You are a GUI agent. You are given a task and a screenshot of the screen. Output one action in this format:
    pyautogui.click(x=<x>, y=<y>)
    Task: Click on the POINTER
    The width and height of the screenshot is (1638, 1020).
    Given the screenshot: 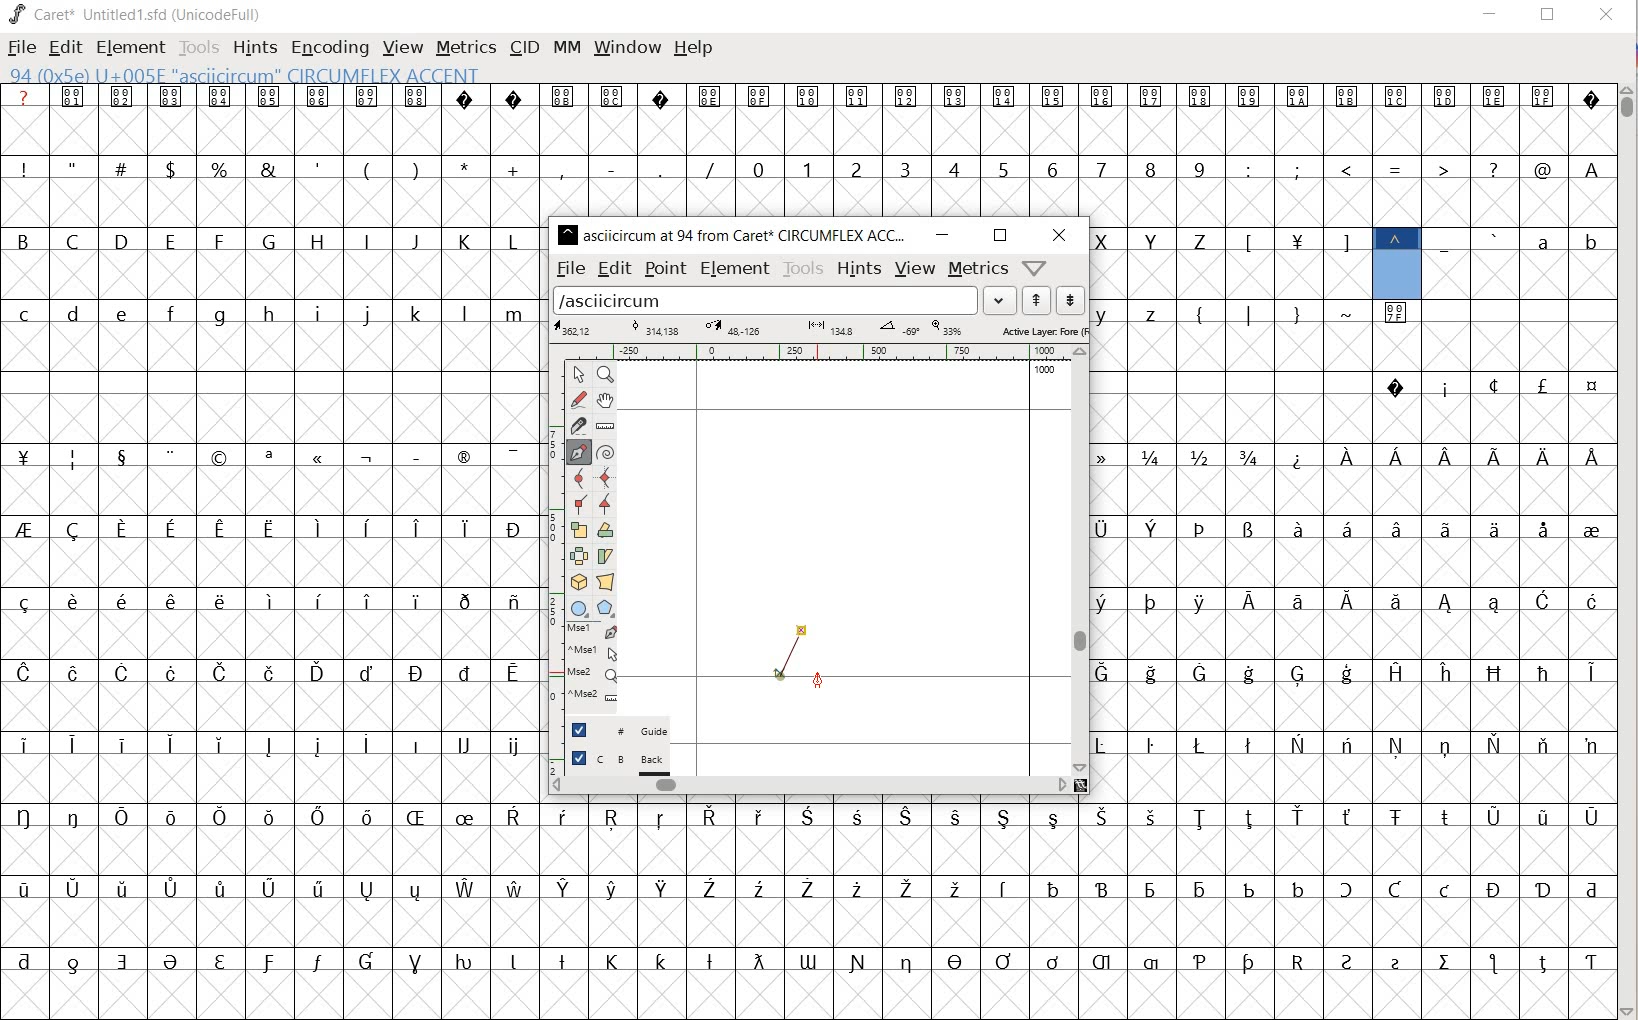 What is the action you would take?
    pyautogui.click(x=581, y=376)
    